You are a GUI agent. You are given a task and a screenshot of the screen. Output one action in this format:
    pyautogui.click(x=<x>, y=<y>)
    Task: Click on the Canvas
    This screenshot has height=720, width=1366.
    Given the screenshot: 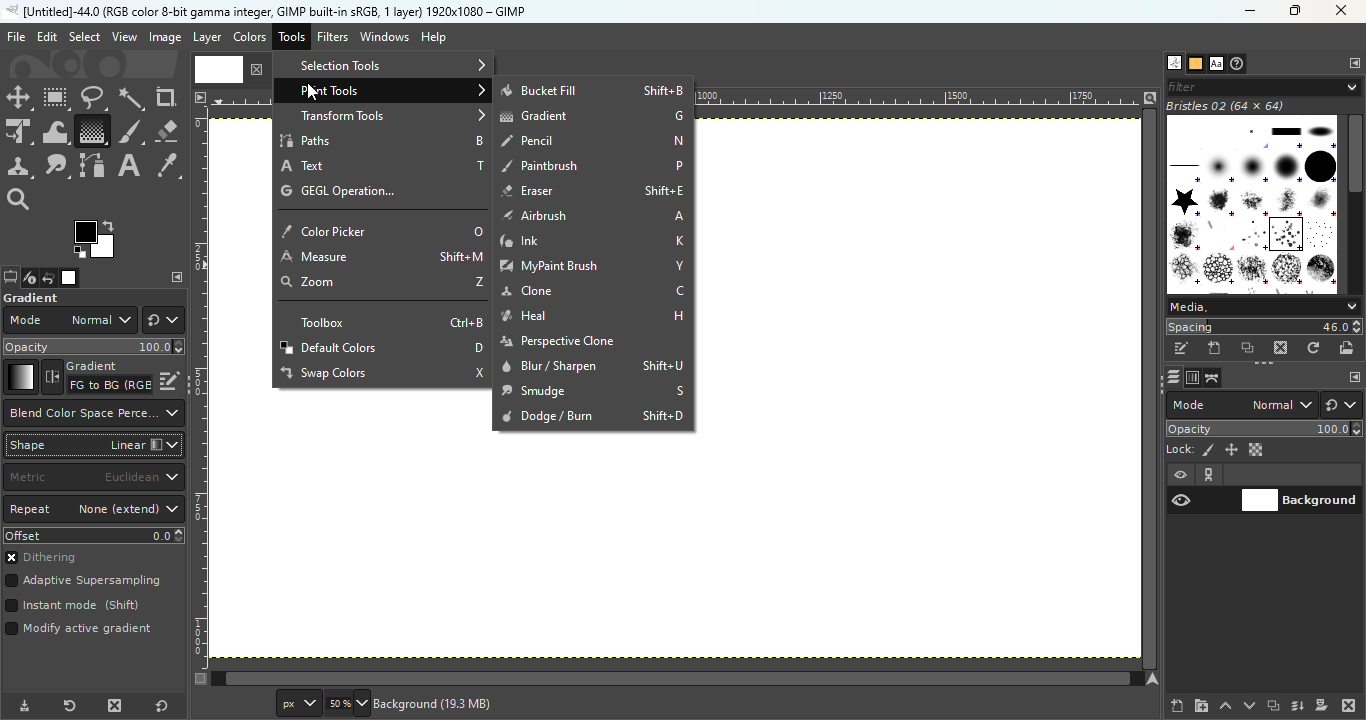 What is the action you would take?
    pyautogui.click(x=920, y=392)
    